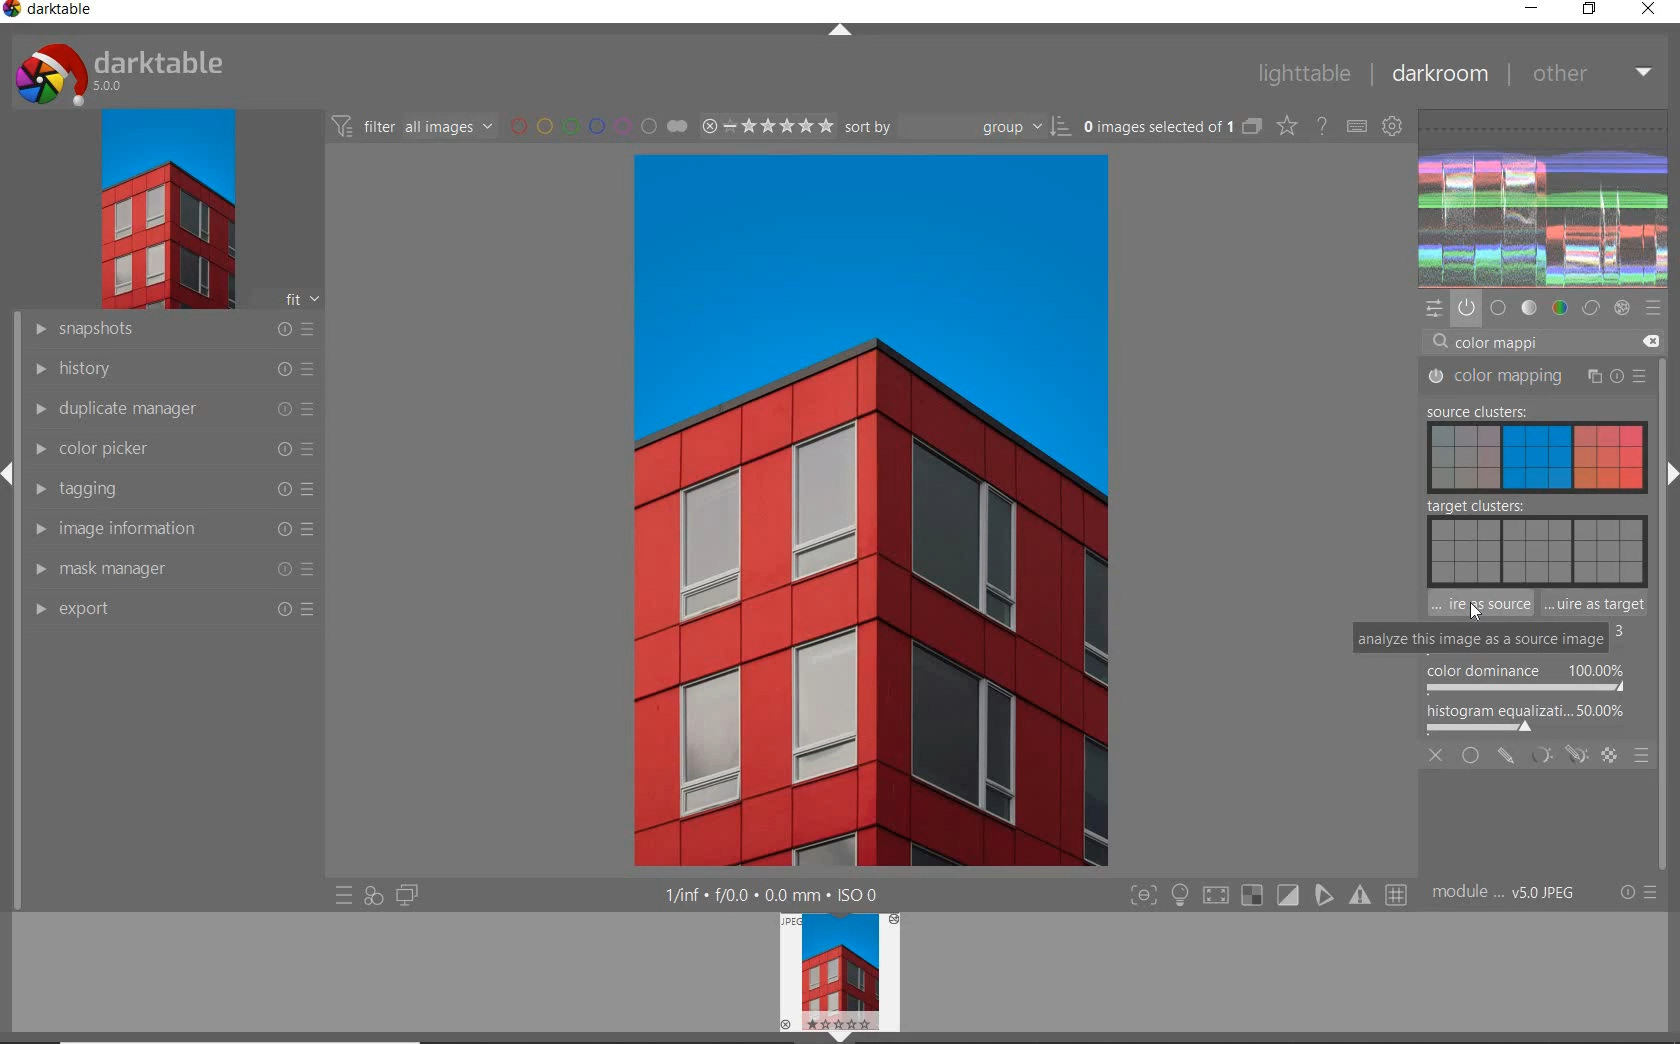  What do you see at coordinates (1670, 473) in the screenshot?
I see `expand/collapse` at bounding box center [1670, 473].